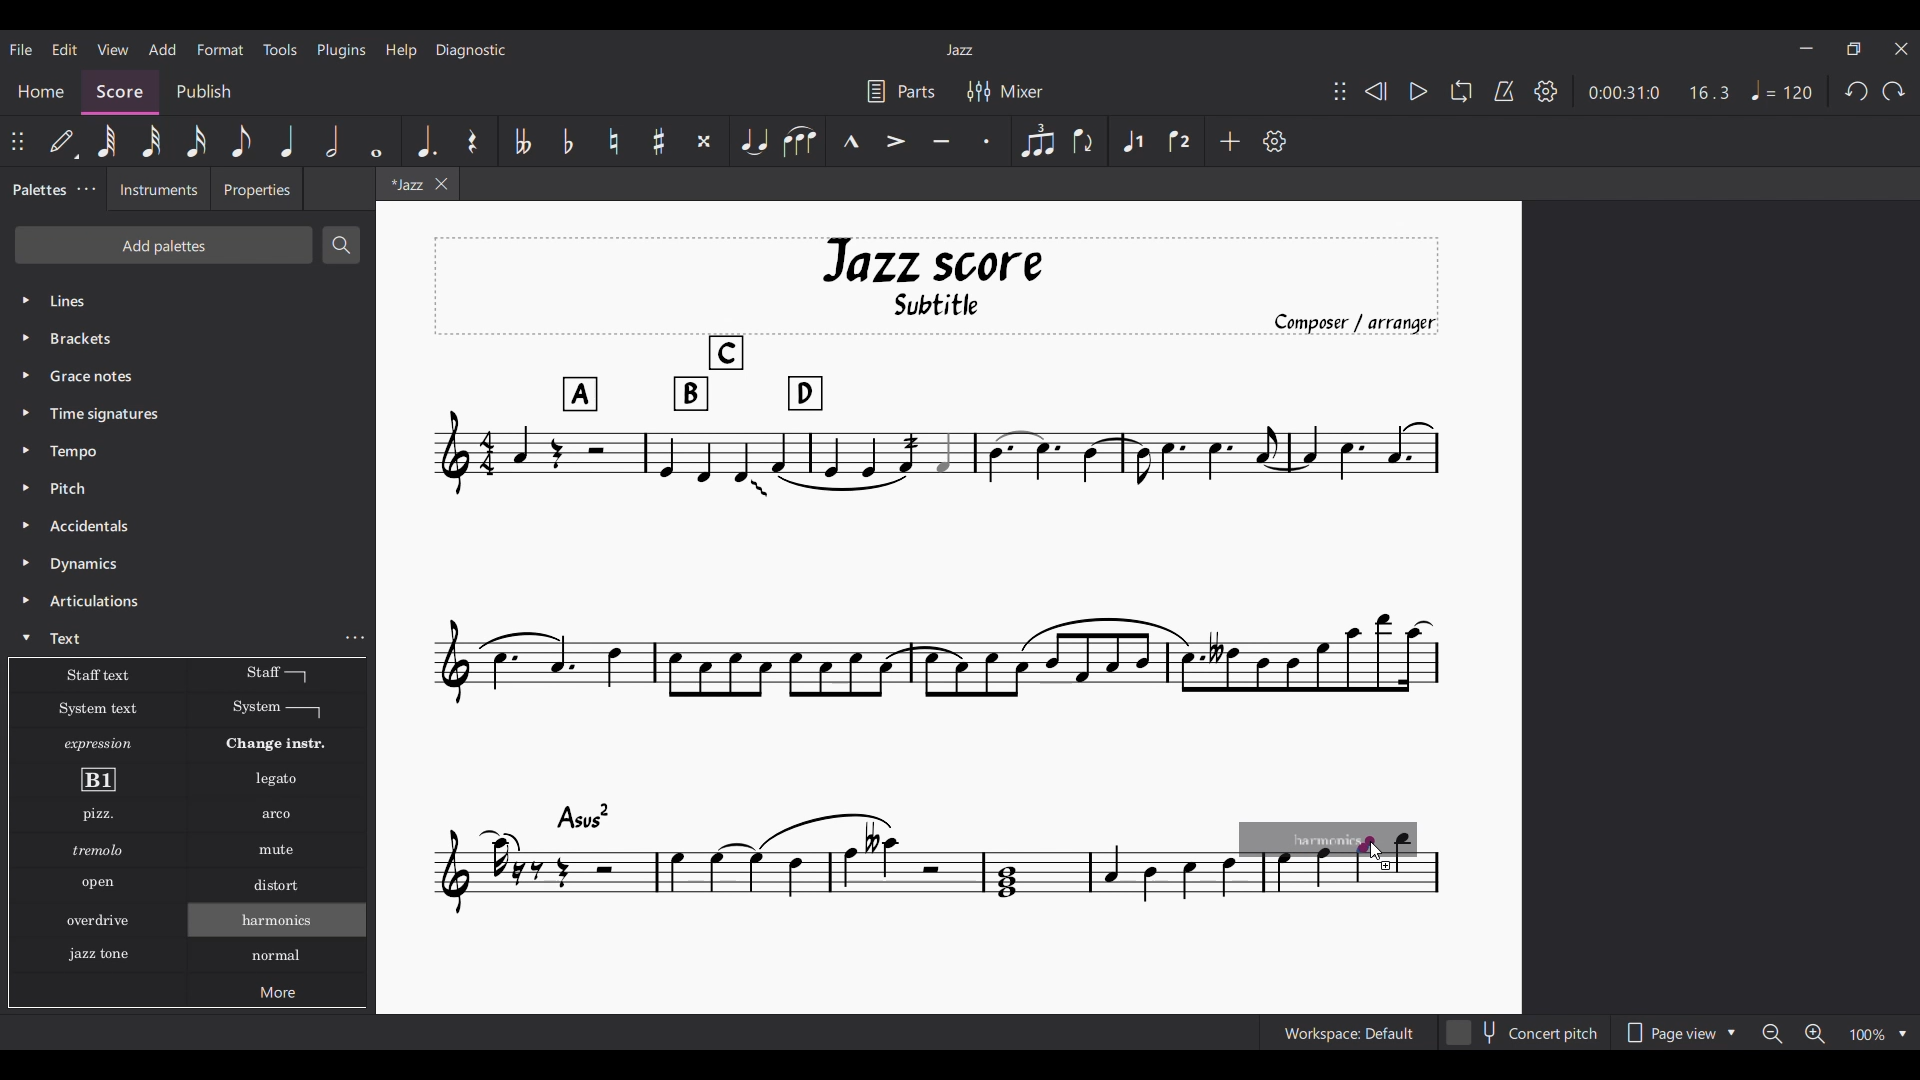  What do you see at coordinates (441, 184) in the screenshot?
I see `Close tab` at bounding box center [441, 184].